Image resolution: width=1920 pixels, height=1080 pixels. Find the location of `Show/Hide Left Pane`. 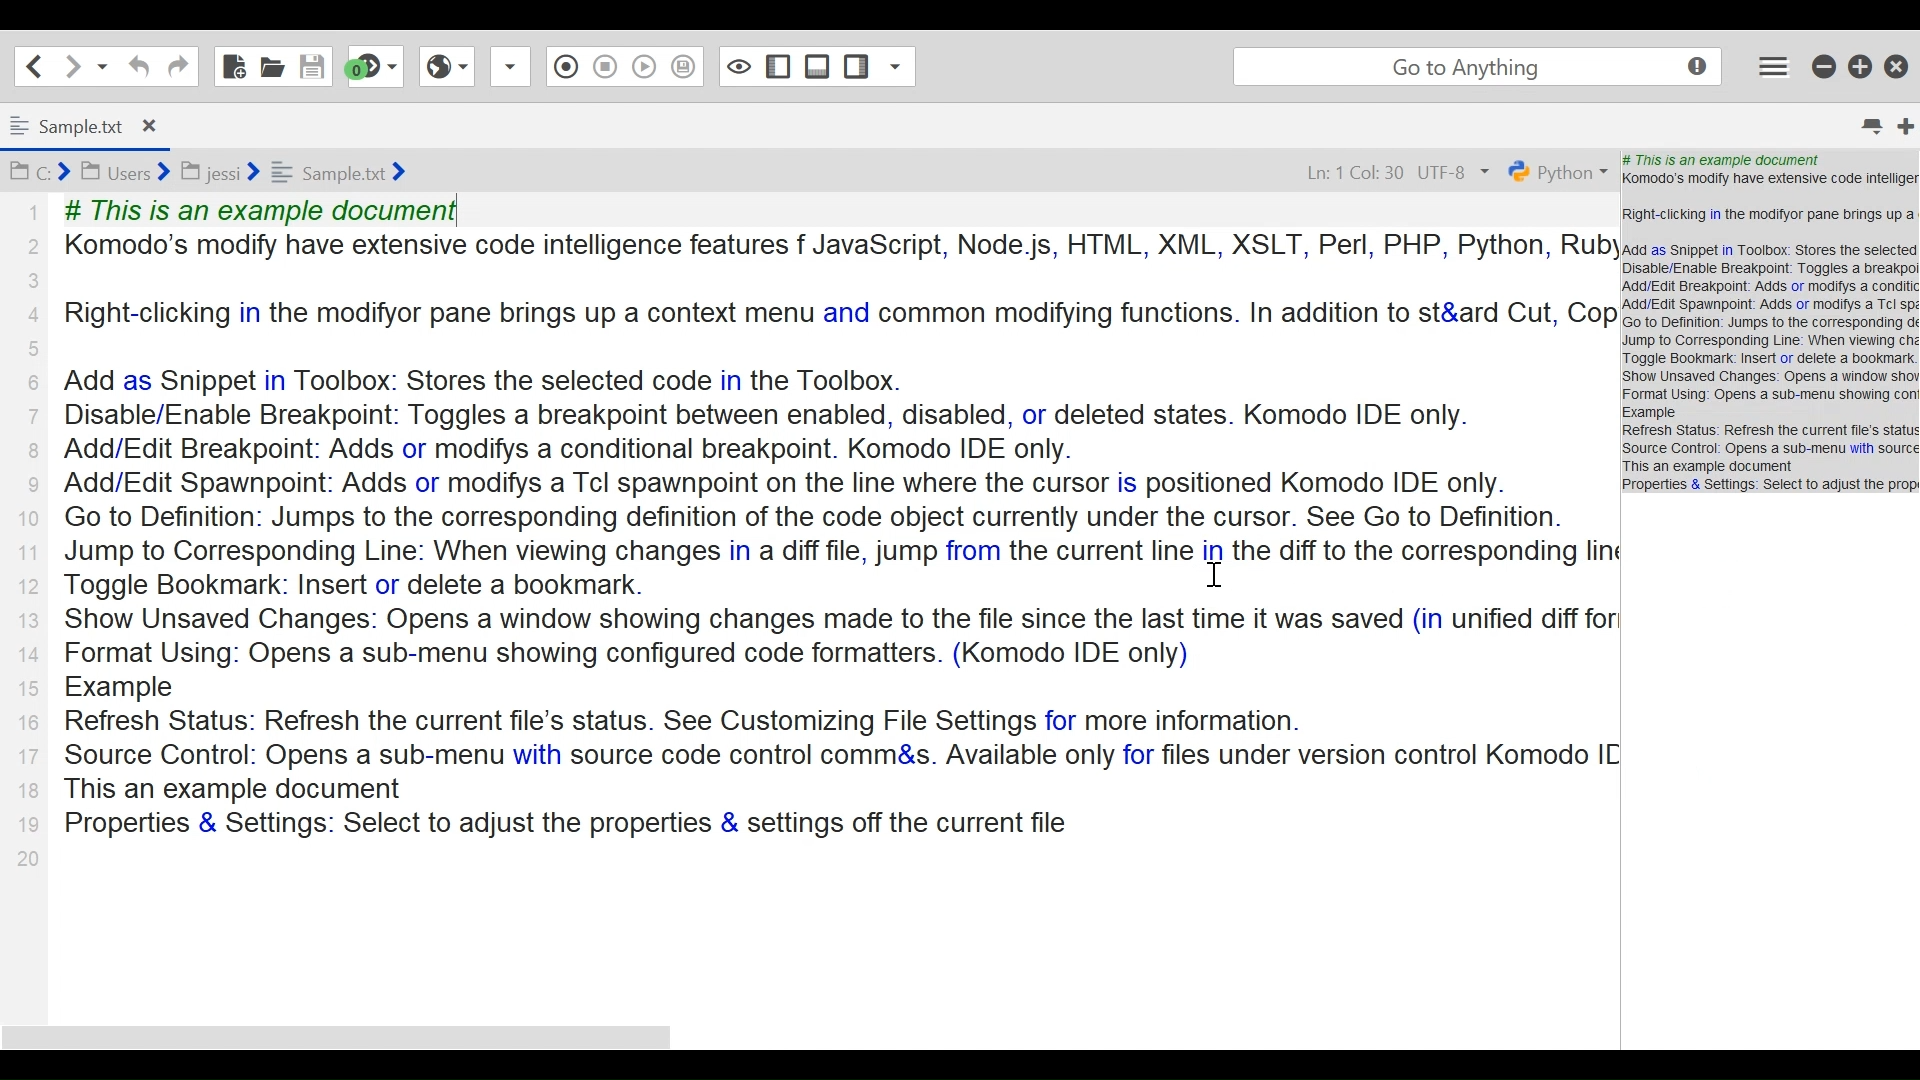

Show/Hide Left Pane is located at coordinates (819, 66).